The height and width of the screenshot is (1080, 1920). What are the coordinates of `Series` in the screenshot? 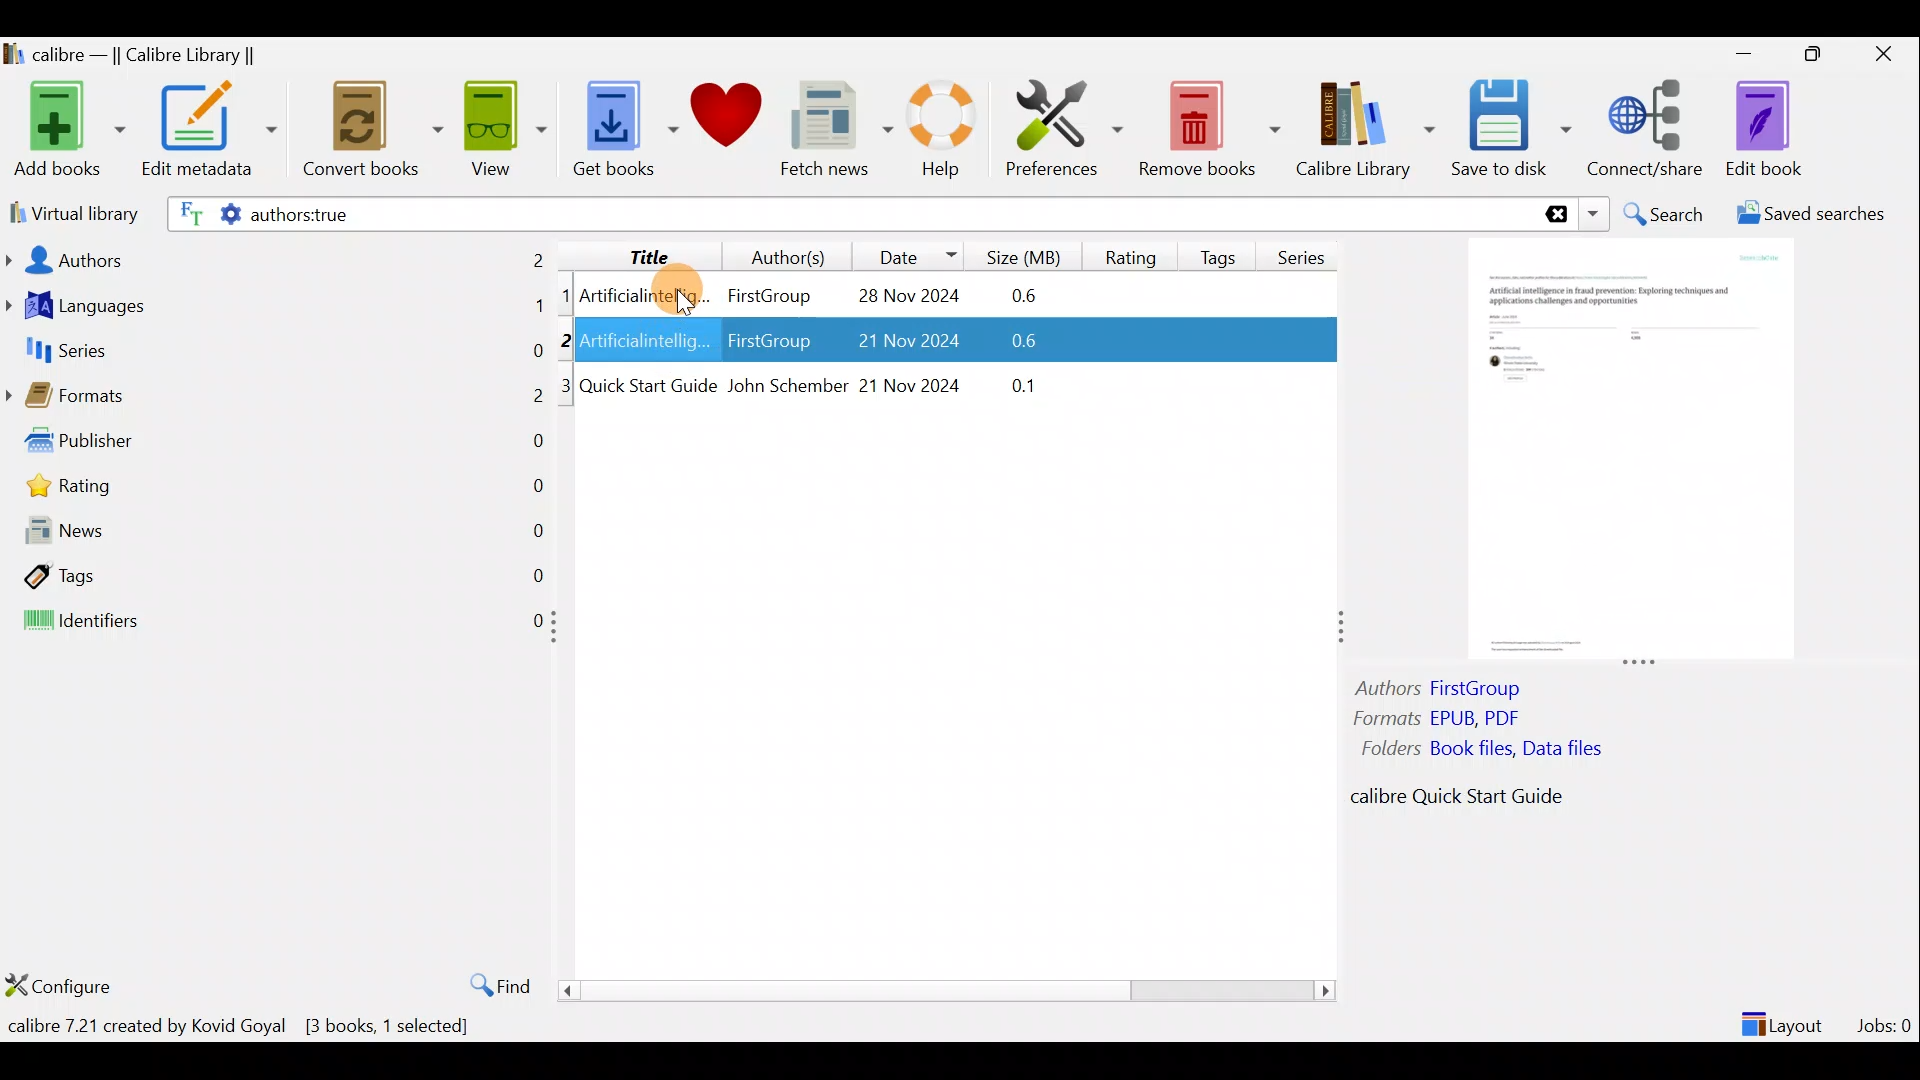 It's located at (1308, 250).